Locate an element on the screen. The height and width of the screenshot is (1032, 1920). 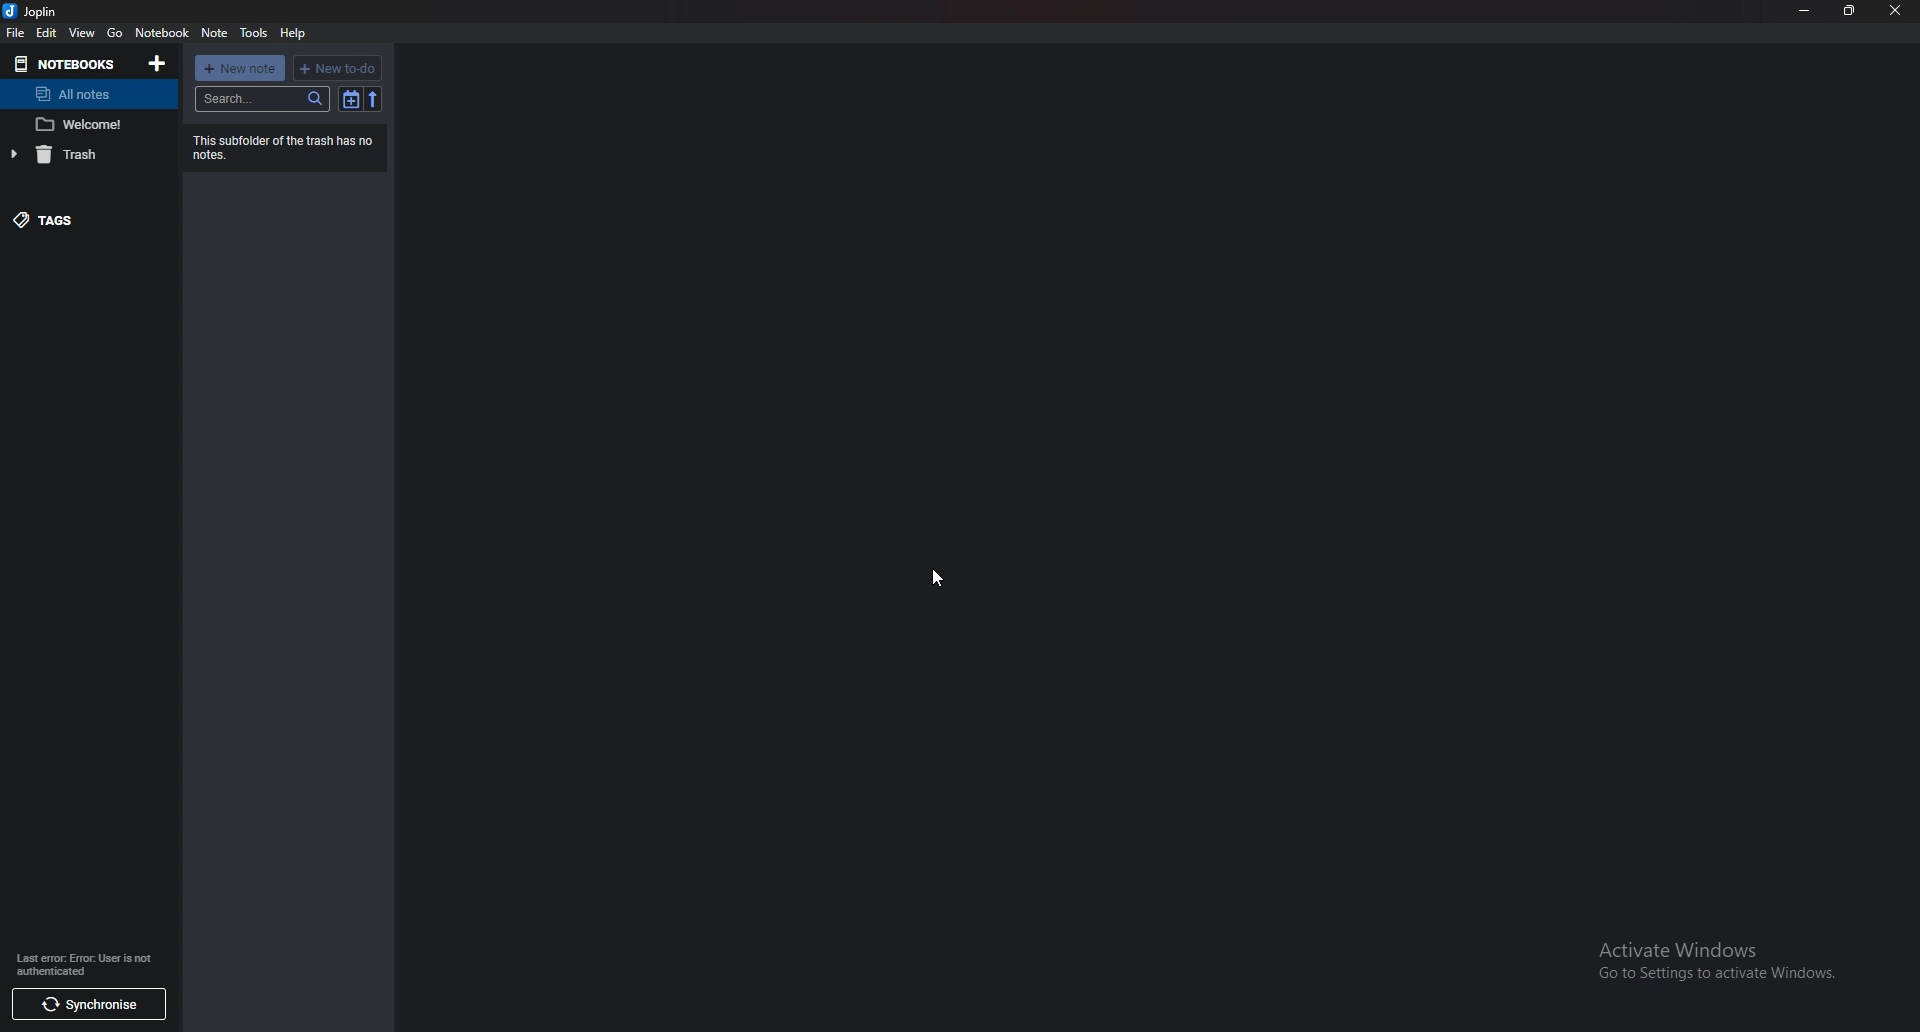
help is located at coordinates (293, 32).